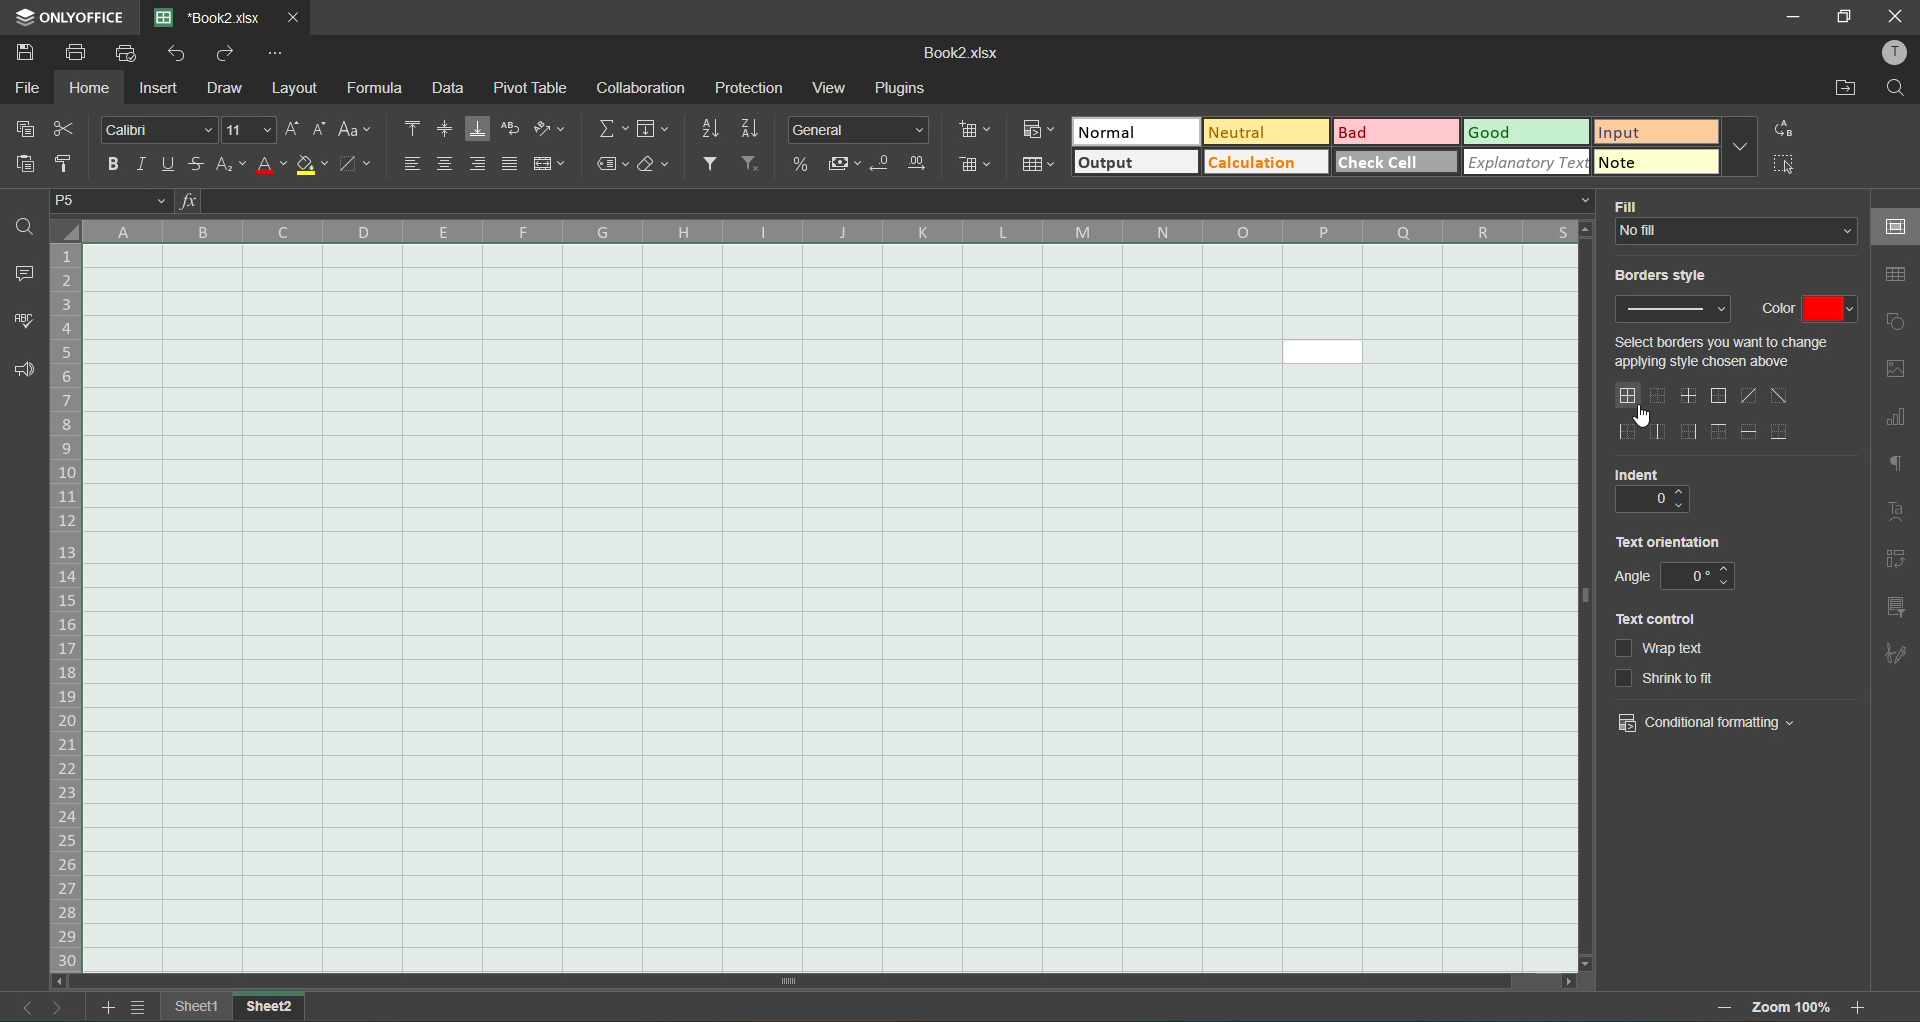 This screenshot has height=1022, width=1920. What do you see at coordinates (143, 1009) in the screenshot?
I see `sheet list` at bounding box center [143, 1009].